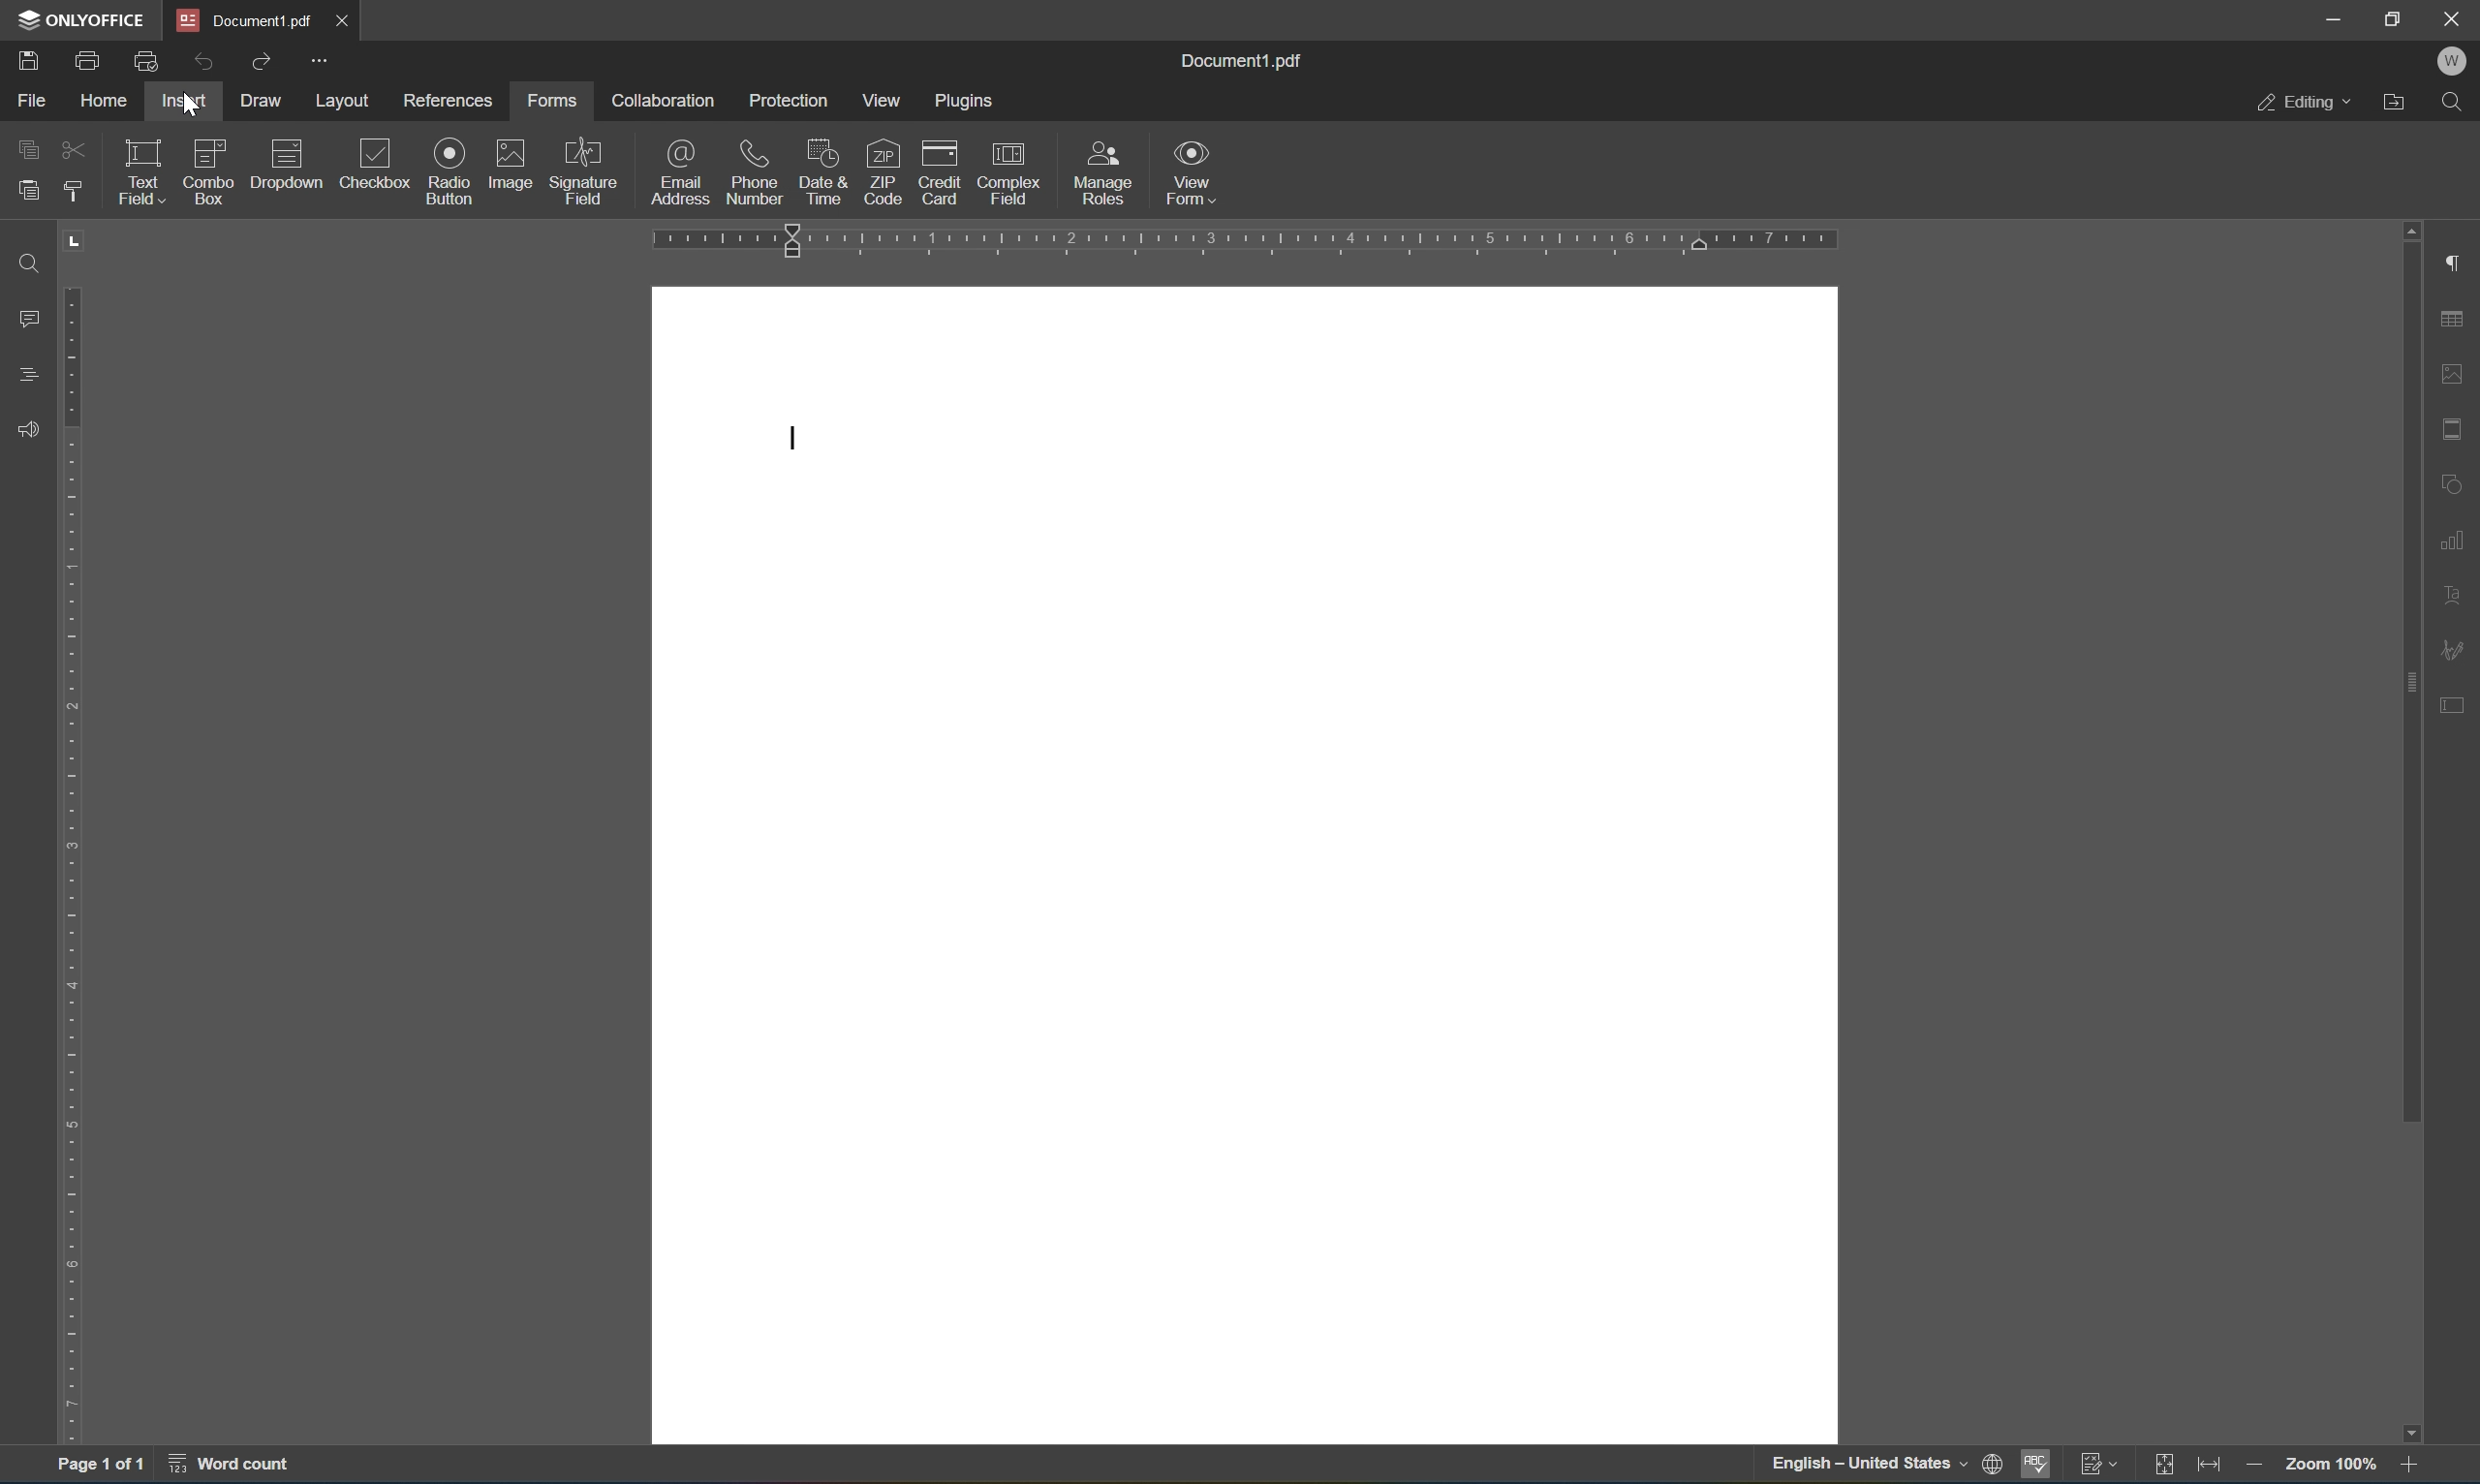 The height and width of the screenshot is (1484, 2480). I want to click on Undo, so click(201, 65).